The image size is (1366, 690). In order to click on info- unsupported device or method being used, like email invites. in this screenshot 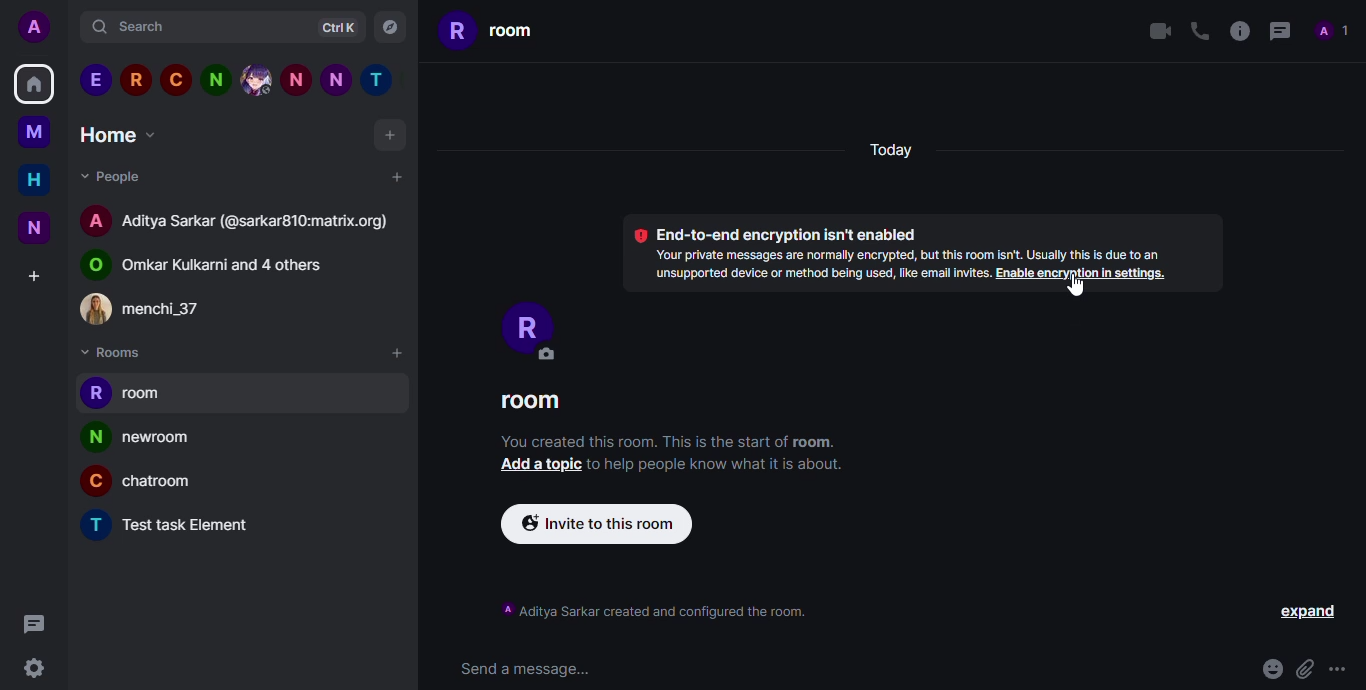, I will do `click(812, 274)`.